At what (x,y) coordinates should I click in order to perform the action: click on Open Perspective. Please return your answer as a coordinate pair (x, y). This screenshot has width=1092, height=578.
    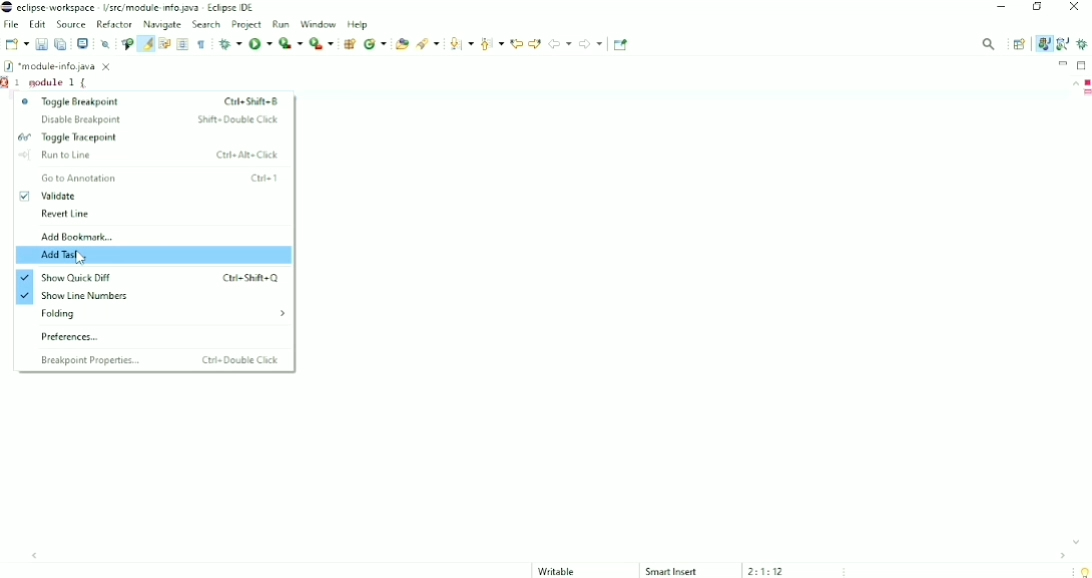
    Looking at the image, I should click on (1019, 44).